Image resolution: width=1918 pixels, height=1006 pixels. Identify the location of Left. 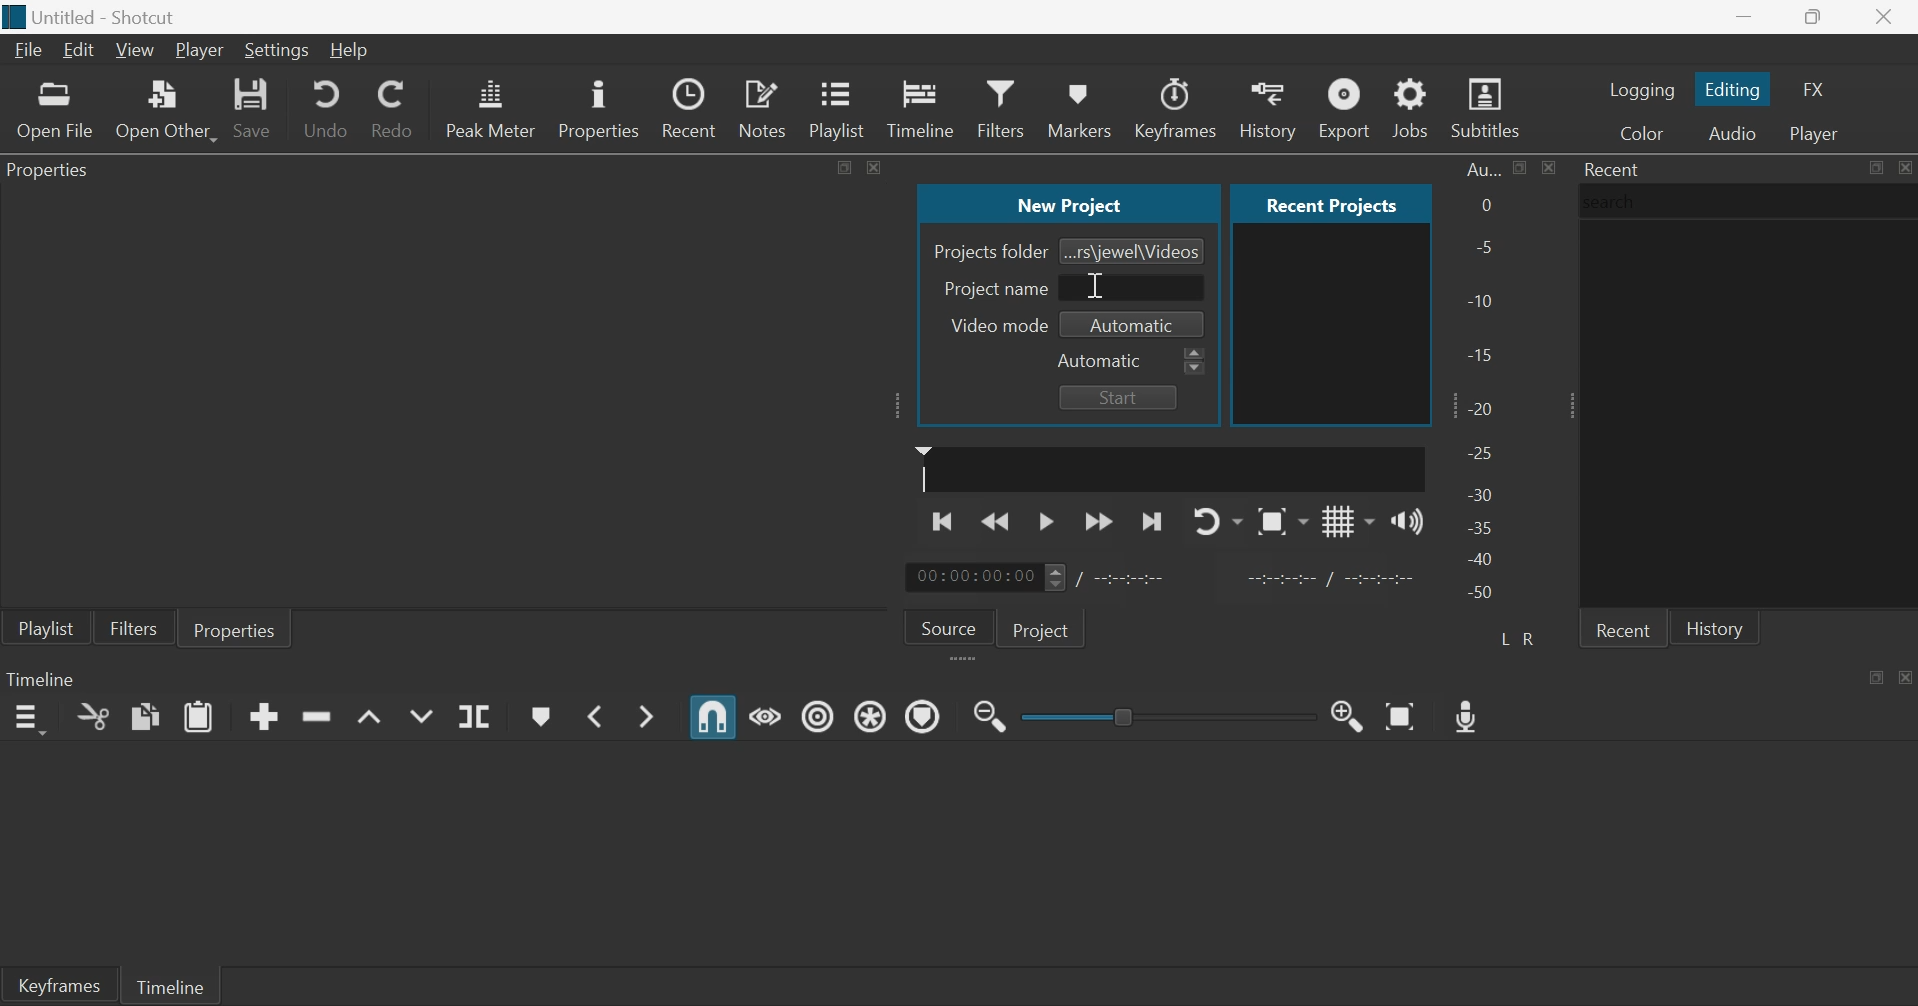
(1507, 637).